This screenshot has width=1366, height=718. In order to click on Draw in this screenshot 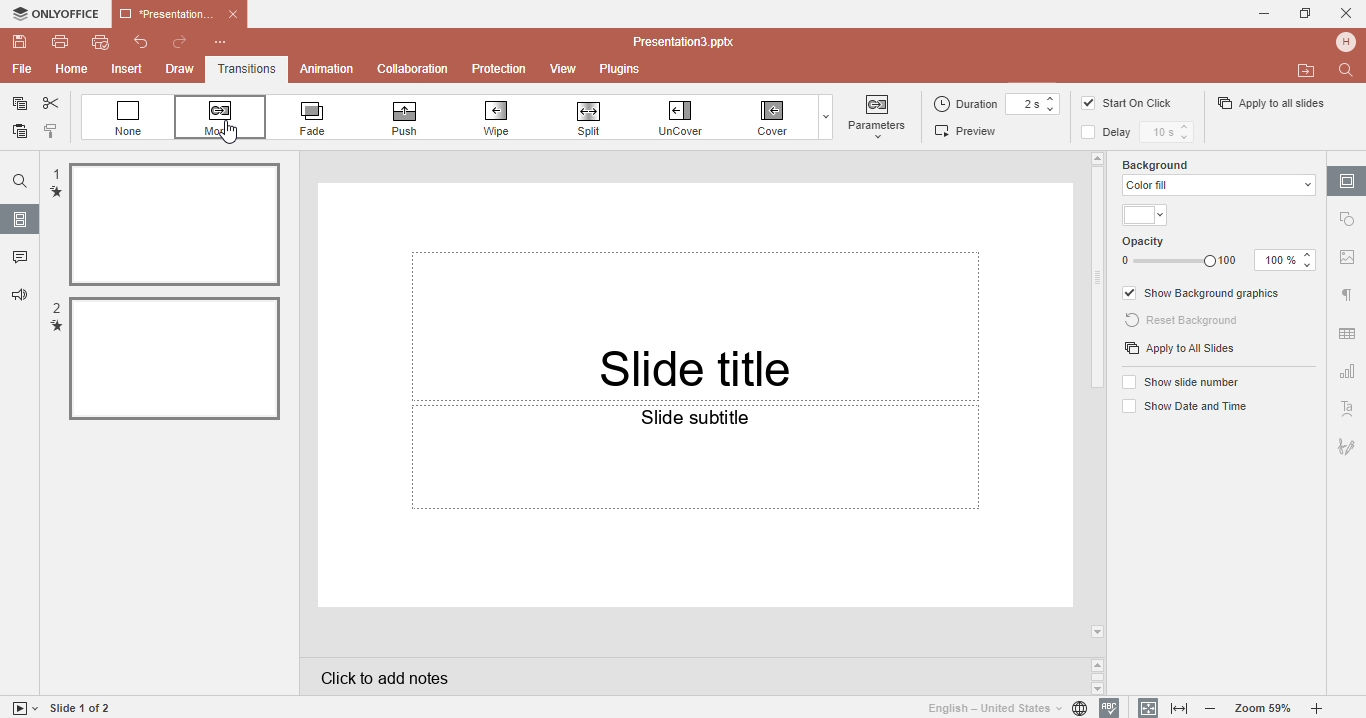, I will do `click(178, 70)`.